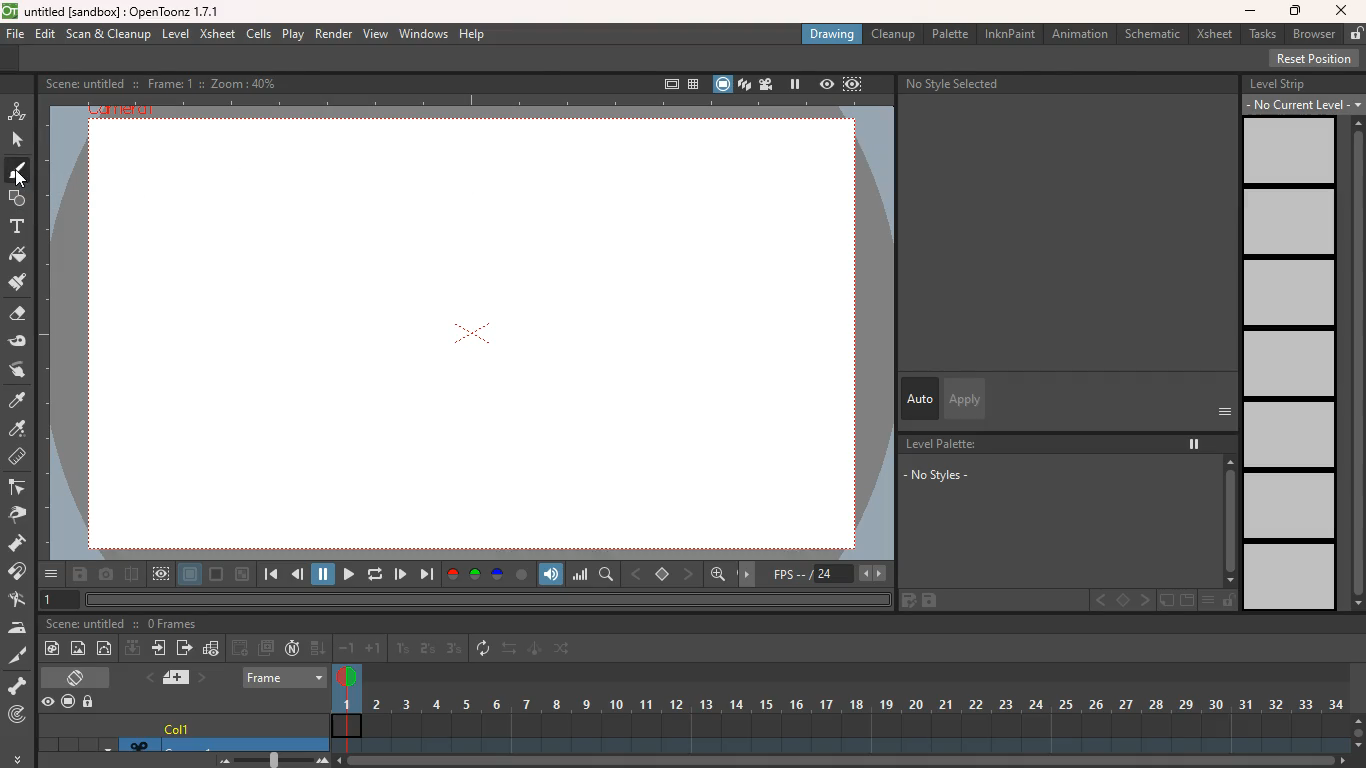 This screenshot has height=768, width=1366. I want to click on screen, so click(1187, 601).